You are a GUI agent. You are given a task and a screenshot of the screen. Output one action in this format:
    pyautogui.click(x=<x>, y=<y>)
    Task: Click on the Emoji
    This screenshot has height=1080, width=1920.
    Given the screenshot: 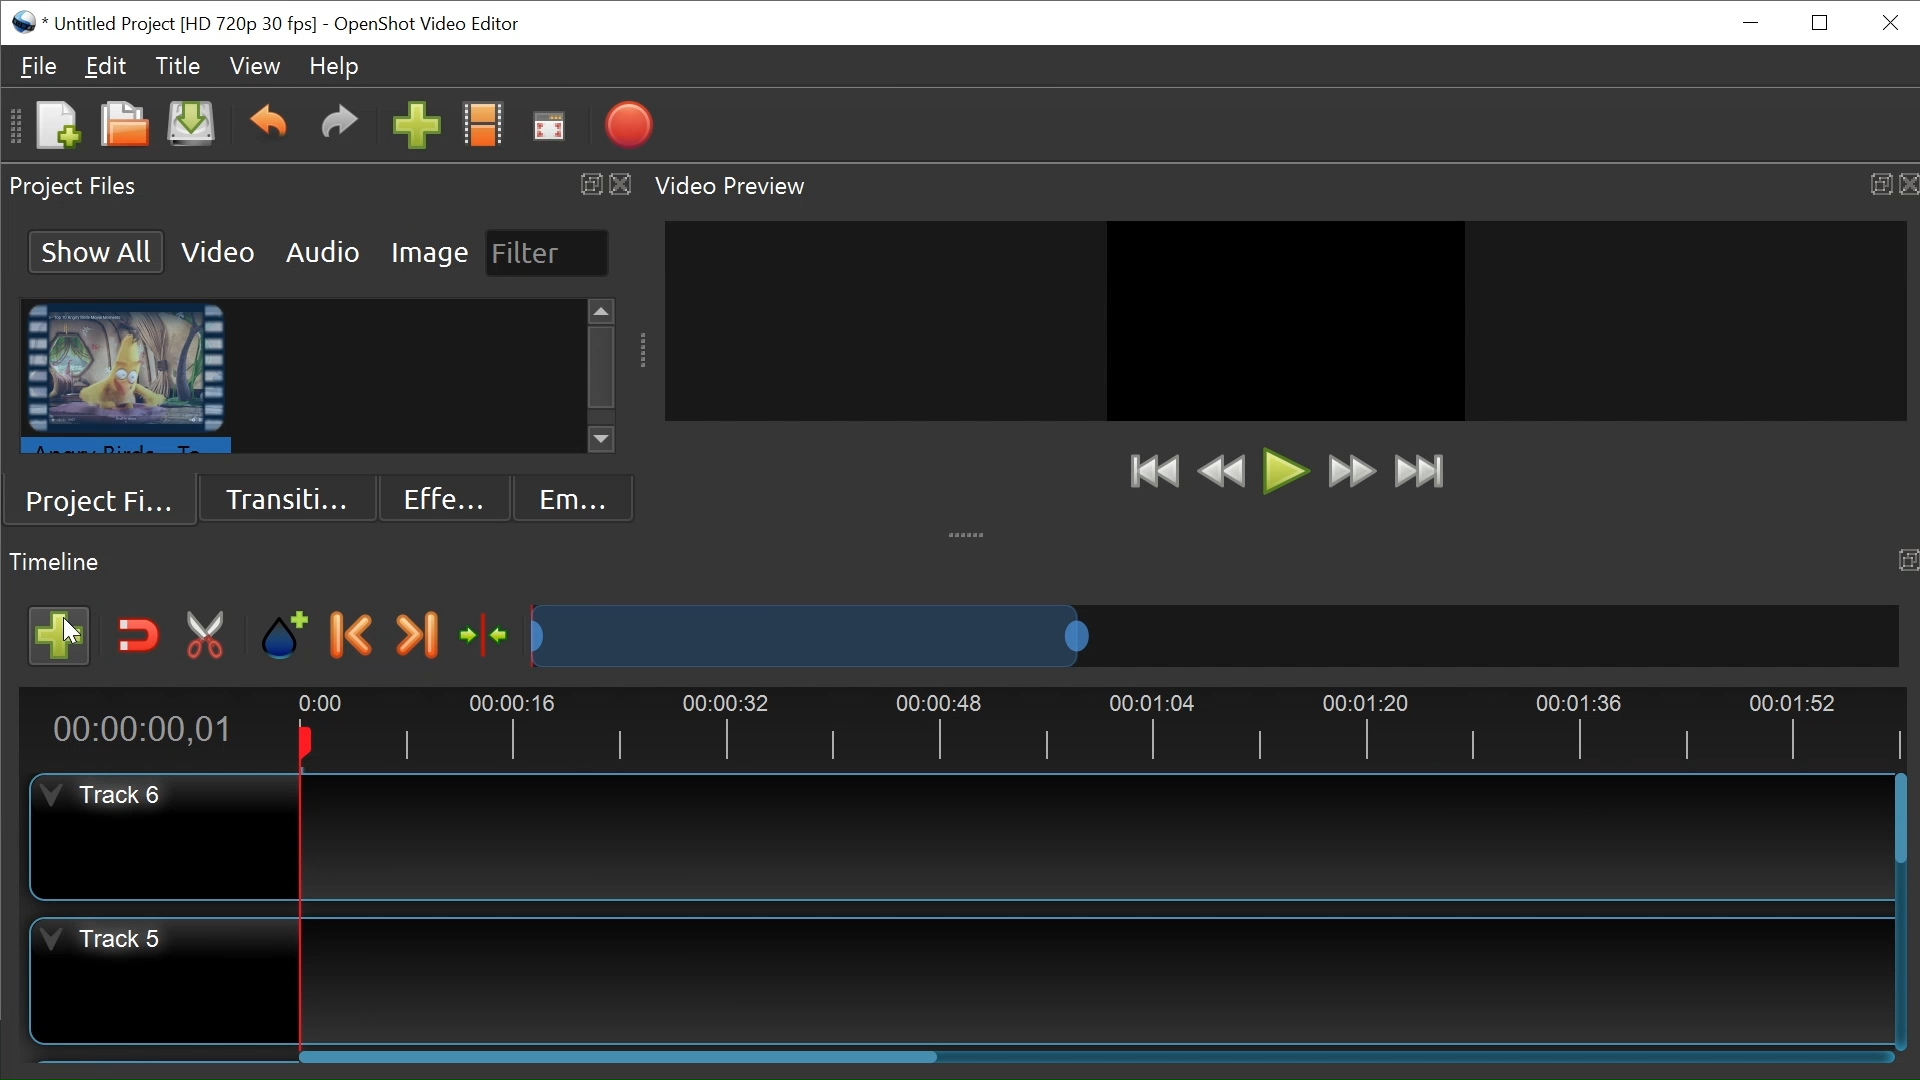 What is the action you would take?
    pyautogui.click(x=575, y=497)
    